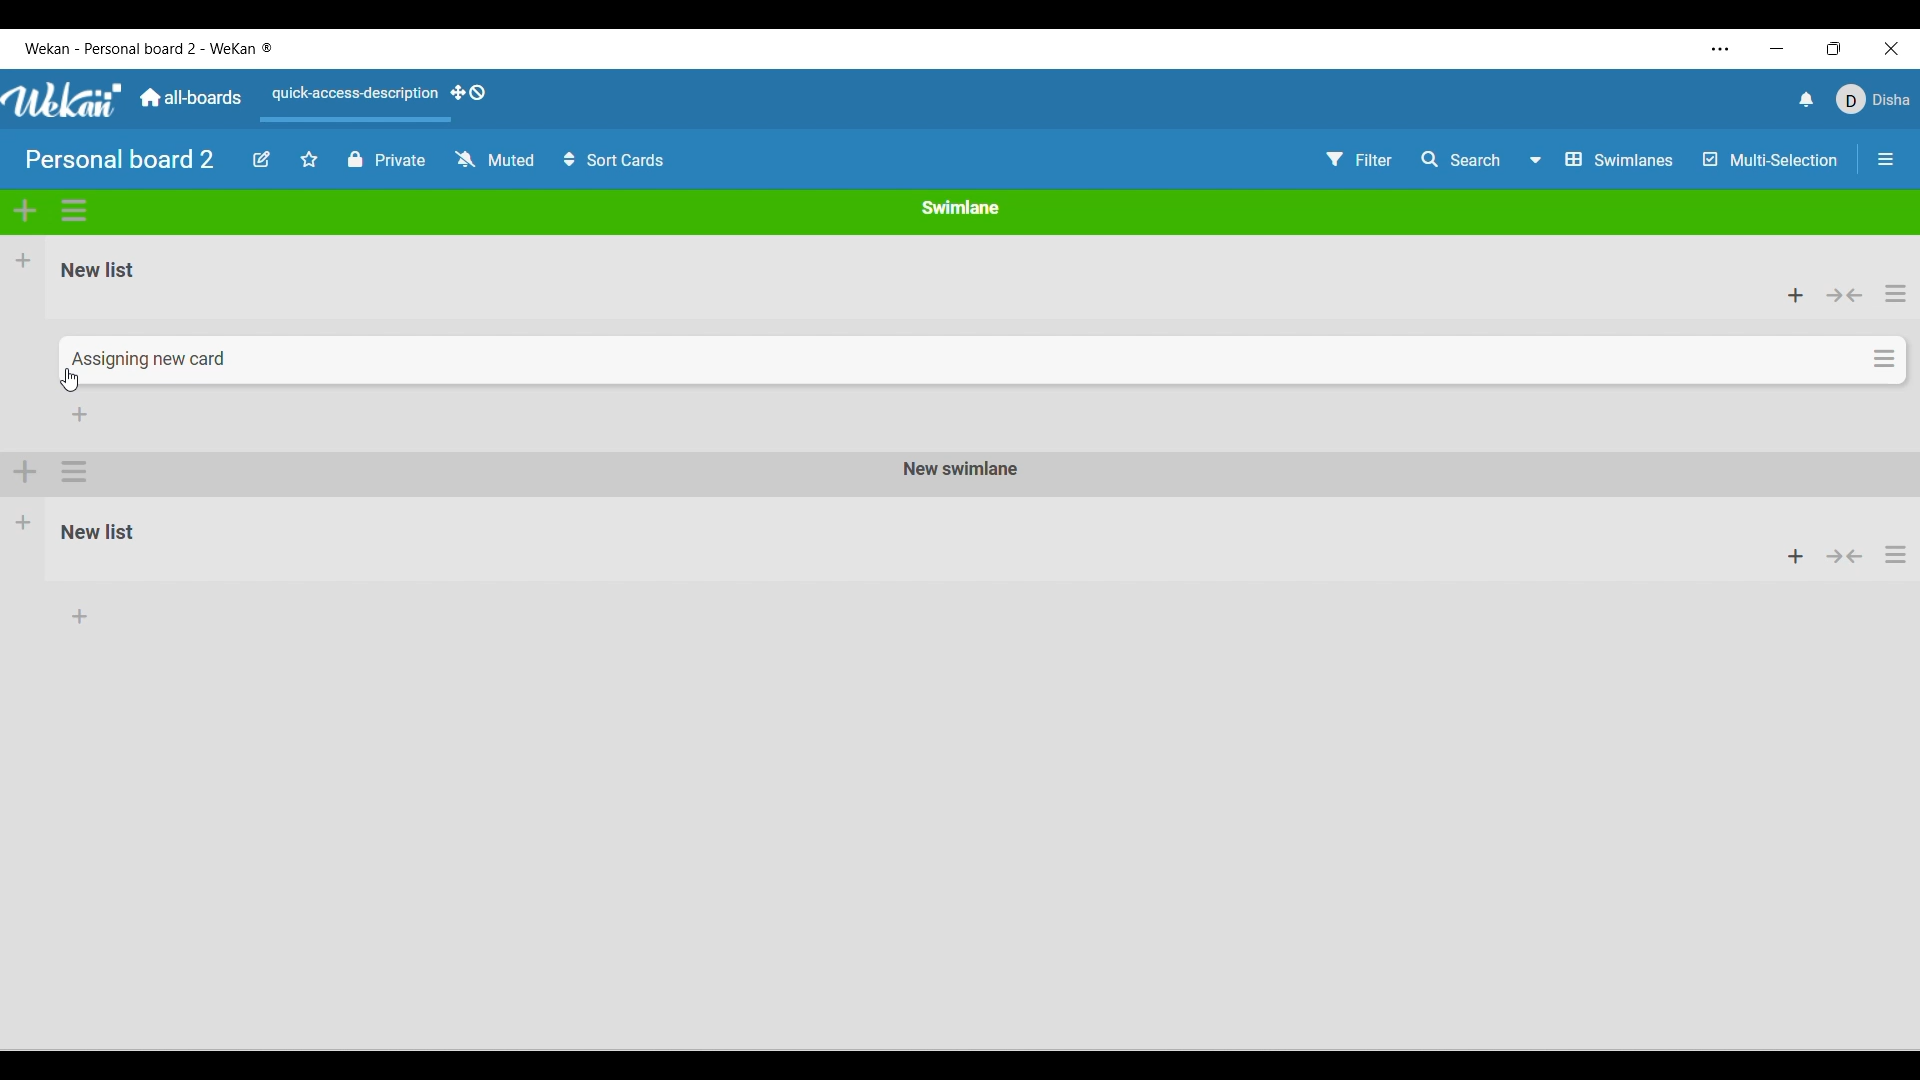 The height and width of the screenshot is (1080, 1920). What do you see at coordinates (960, 207) in the screenshot?
I see `Current swimlane` at bounding box center [960, 207].